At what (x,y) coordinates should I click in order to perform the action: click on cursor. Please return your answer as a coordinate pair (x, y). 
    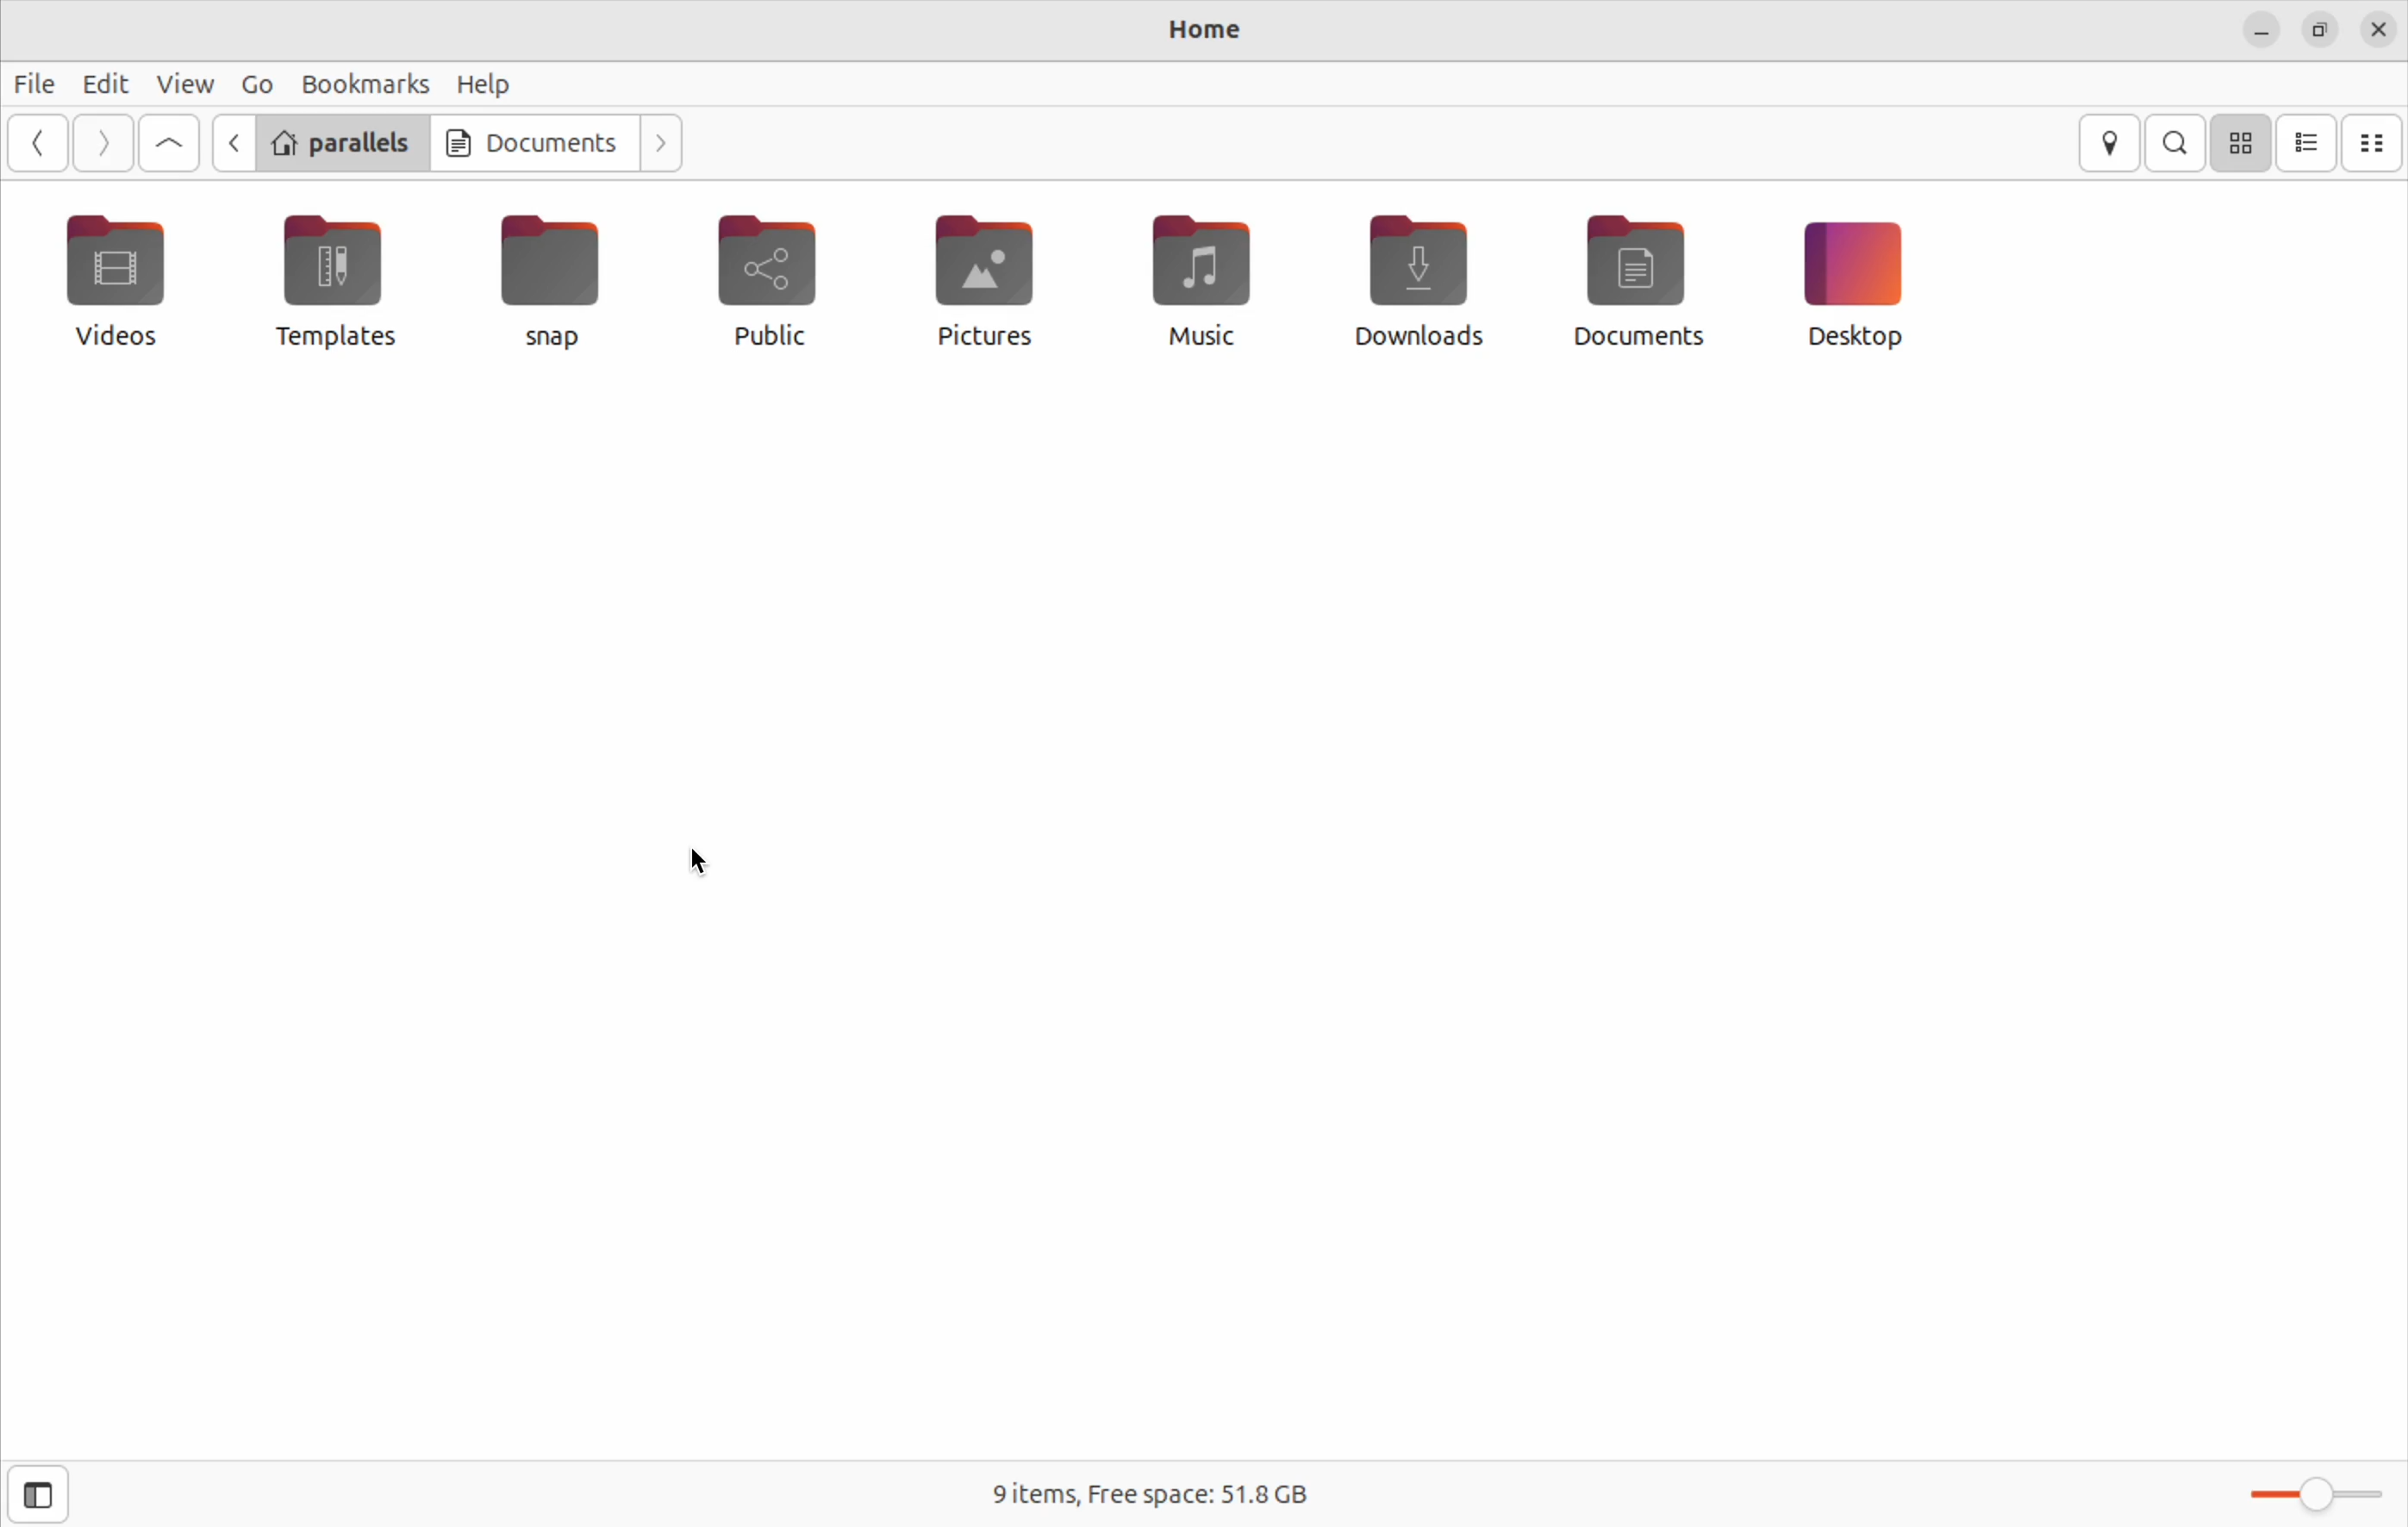
    Looking at the image, I should click on (207, 97).